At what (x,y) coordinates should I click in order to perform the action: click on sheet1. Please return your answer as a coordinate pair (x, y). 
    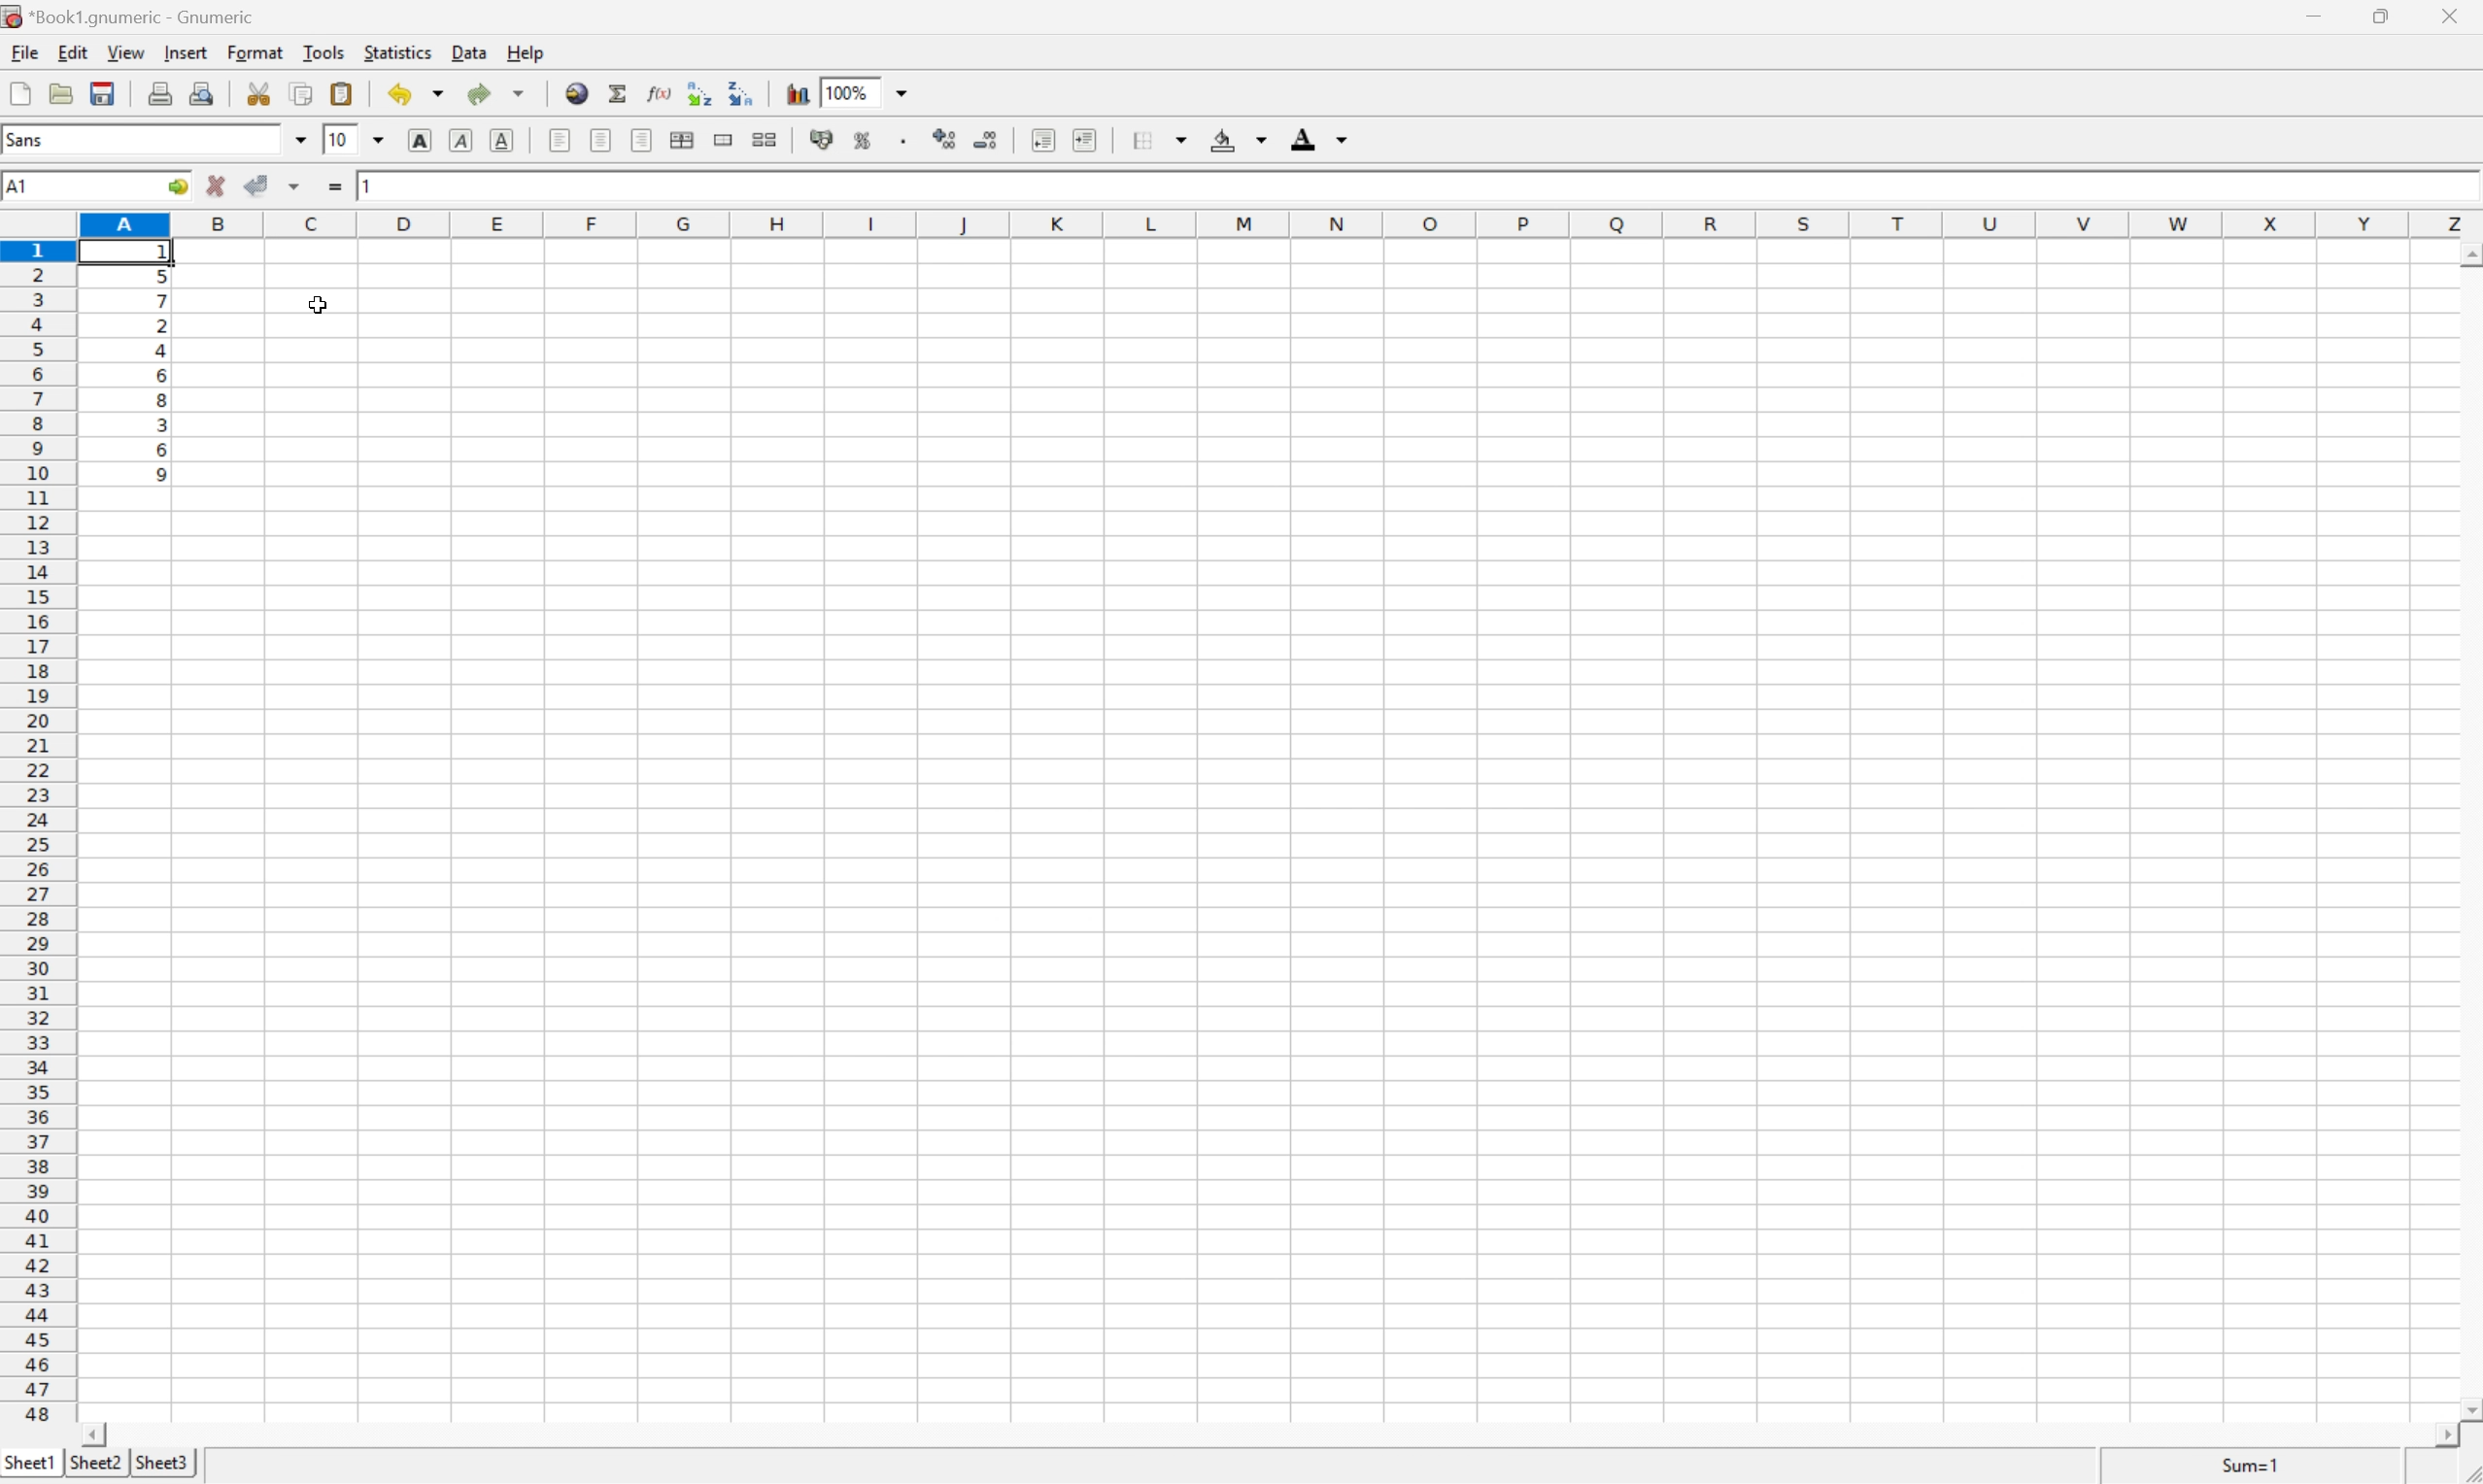
    Looking at the image, I should click on (28, 1462).